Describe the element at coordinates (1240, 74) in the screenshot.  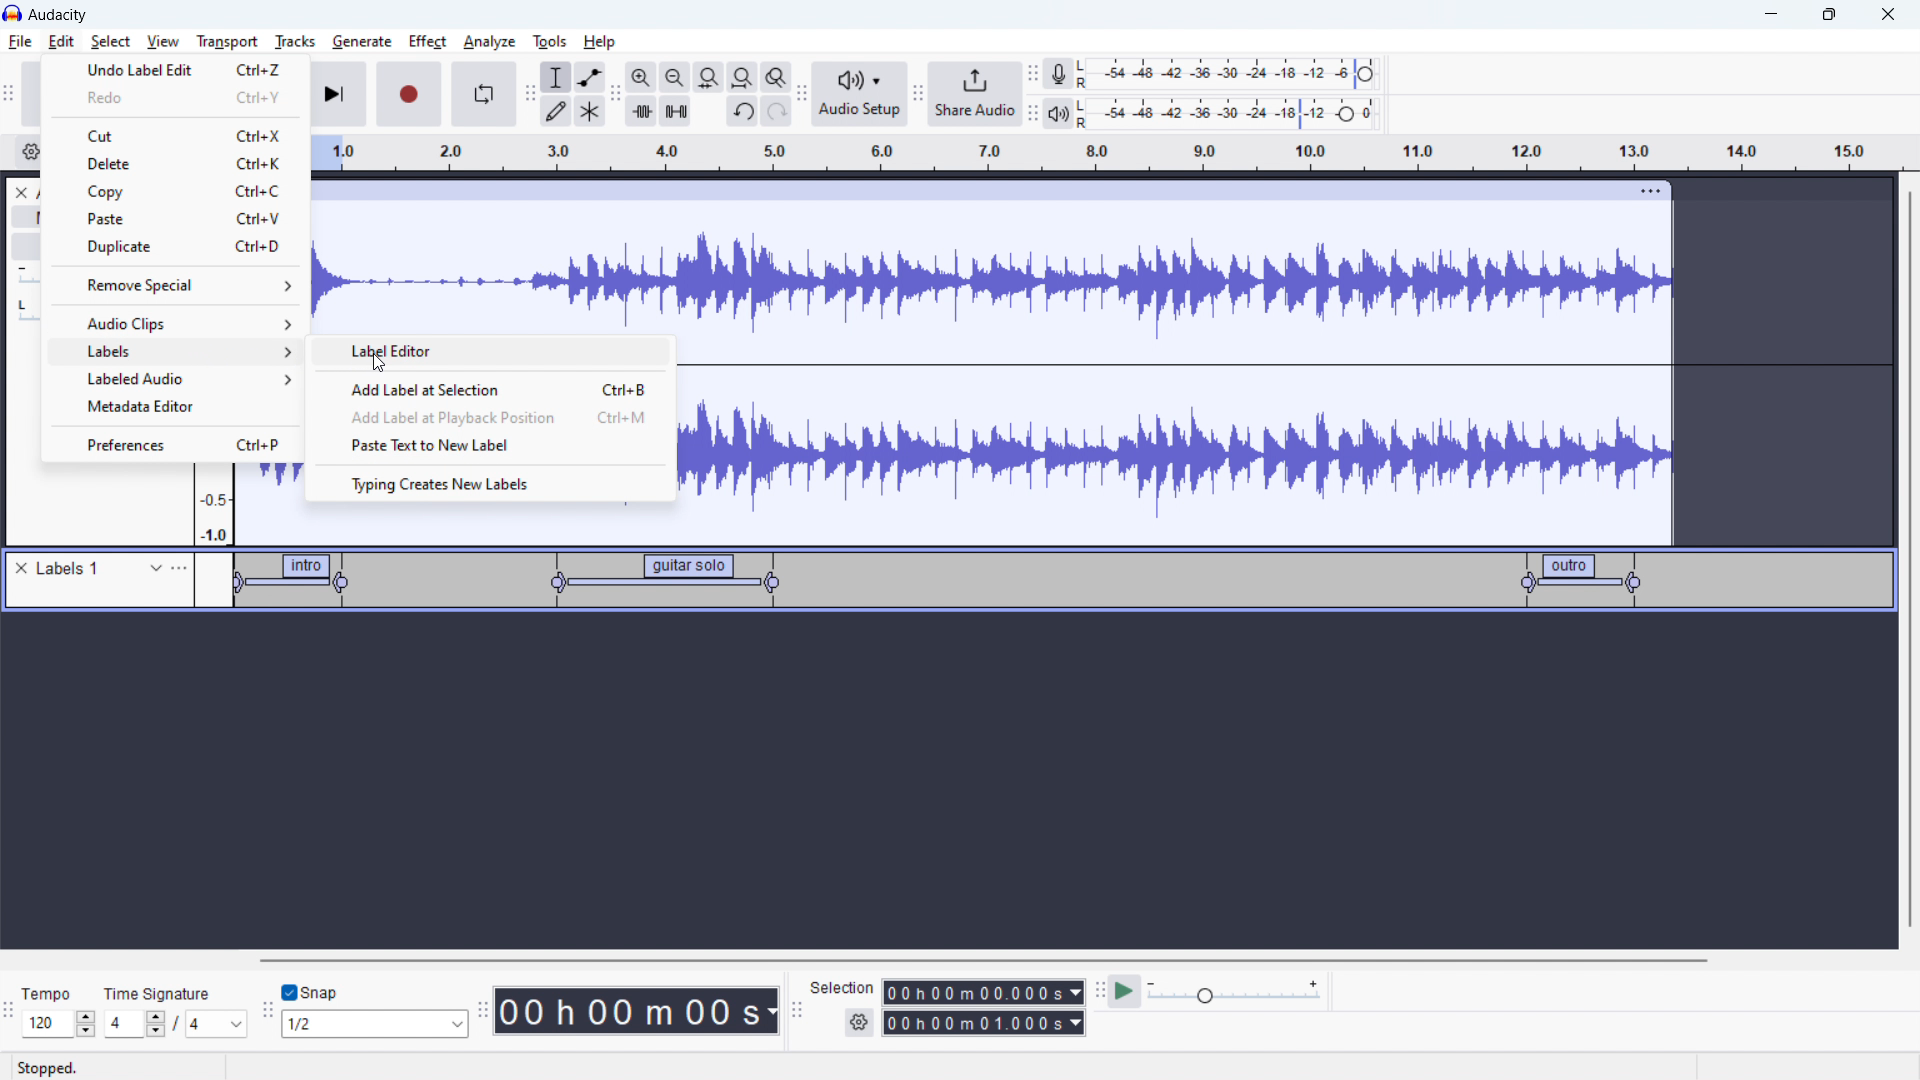
I see `recording level` at that location.